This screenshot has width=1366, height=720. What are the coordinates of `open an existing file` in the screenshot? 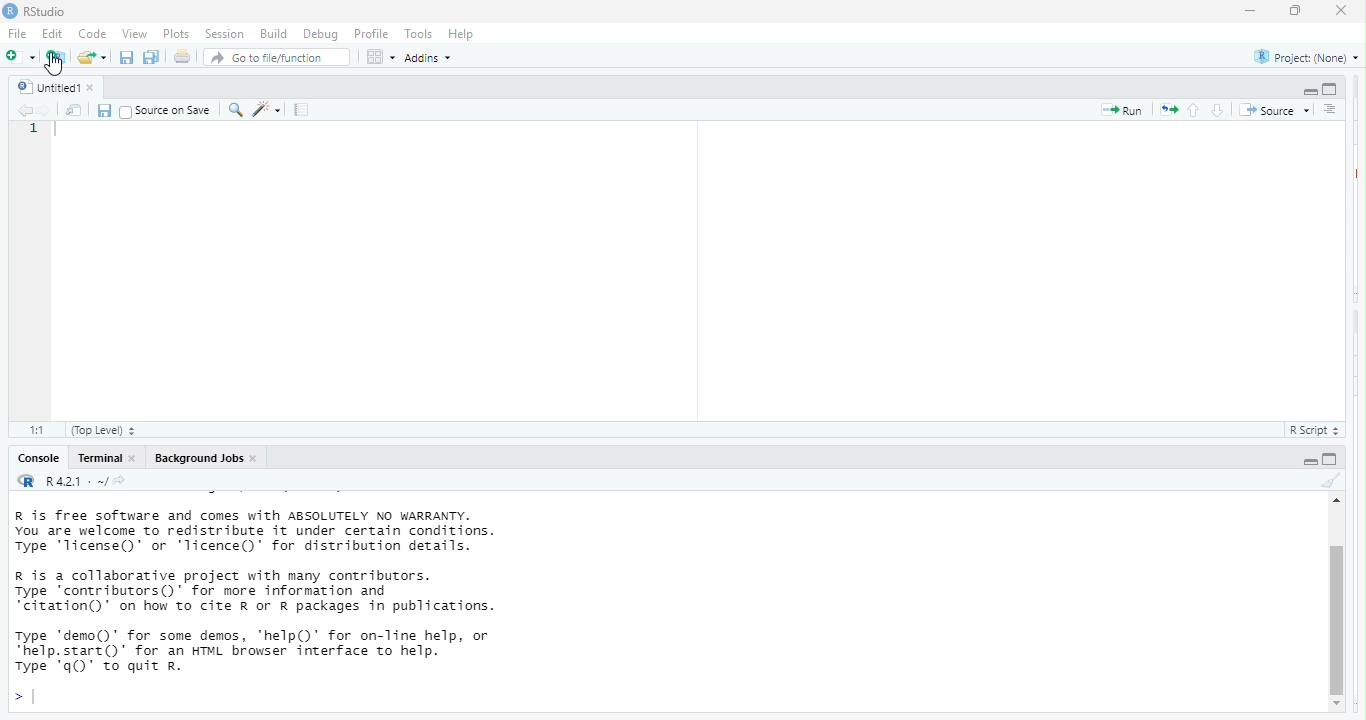 It's located at (92, 56).